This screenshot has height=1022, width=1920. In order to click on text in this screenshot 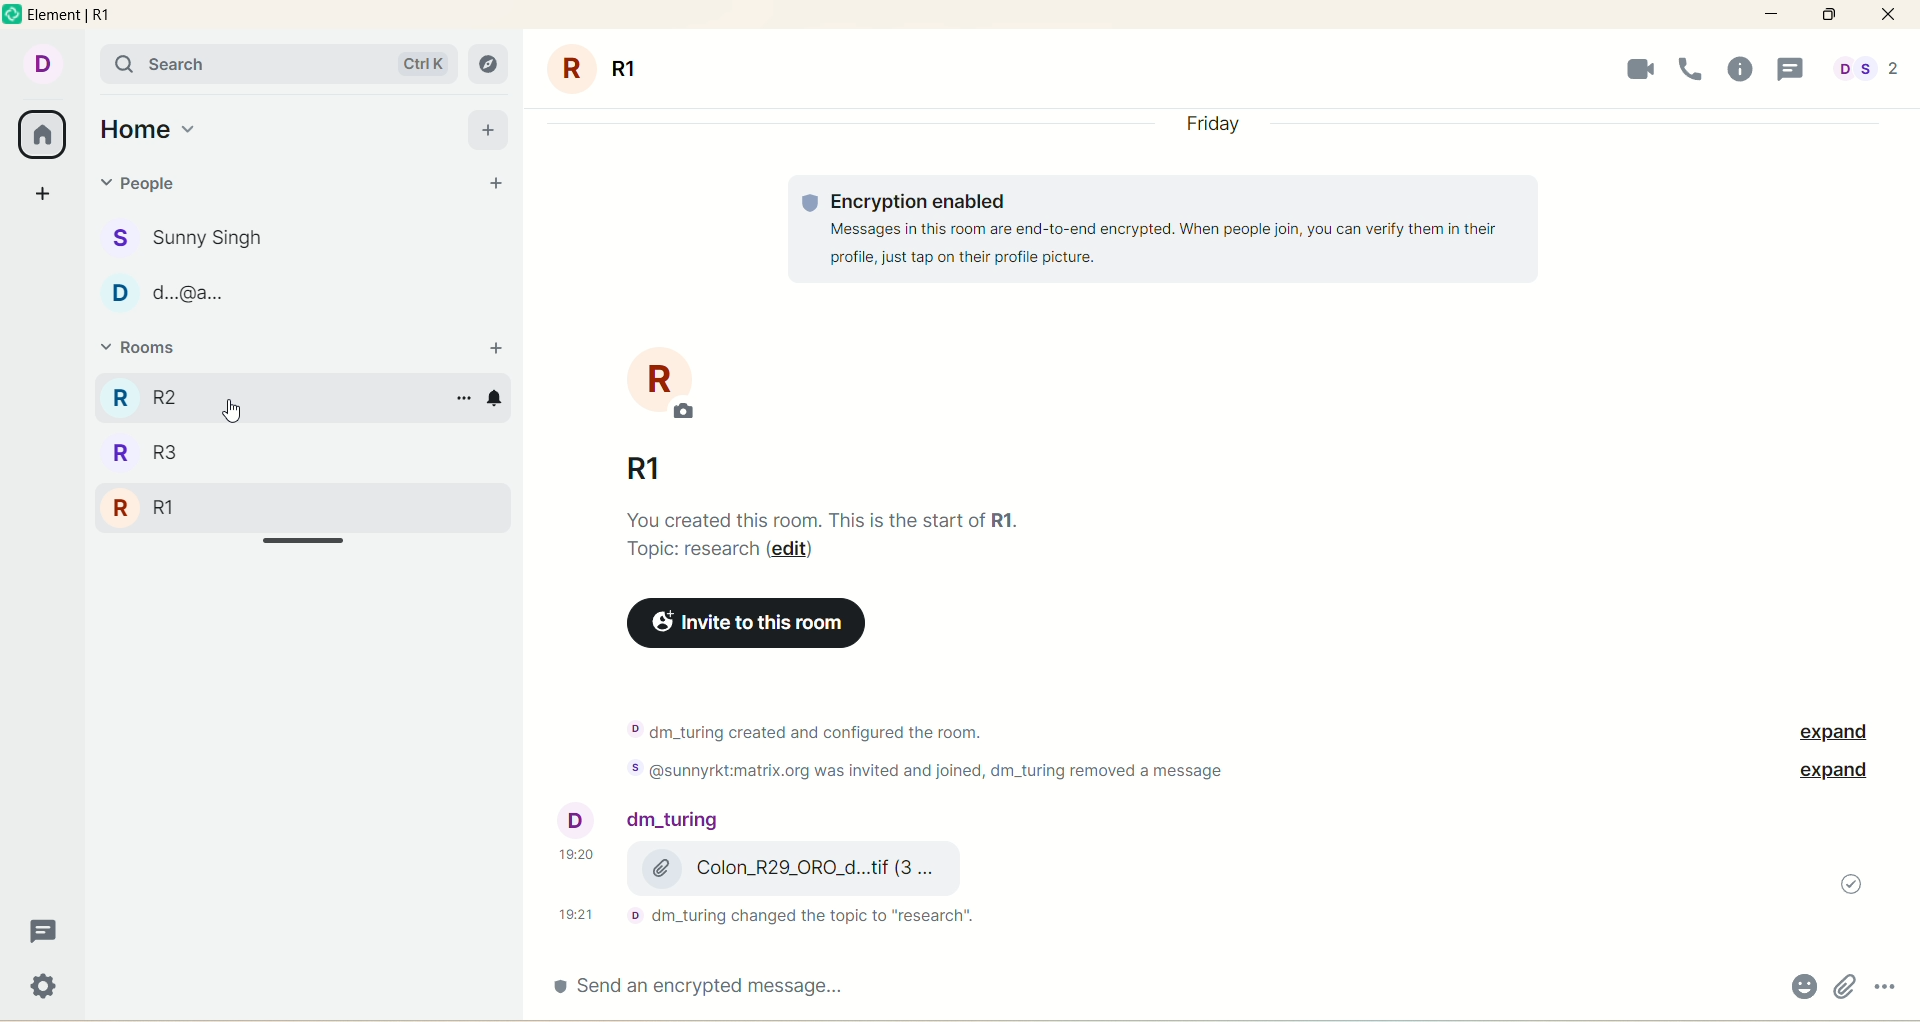, I will do `click(781, 913)`.